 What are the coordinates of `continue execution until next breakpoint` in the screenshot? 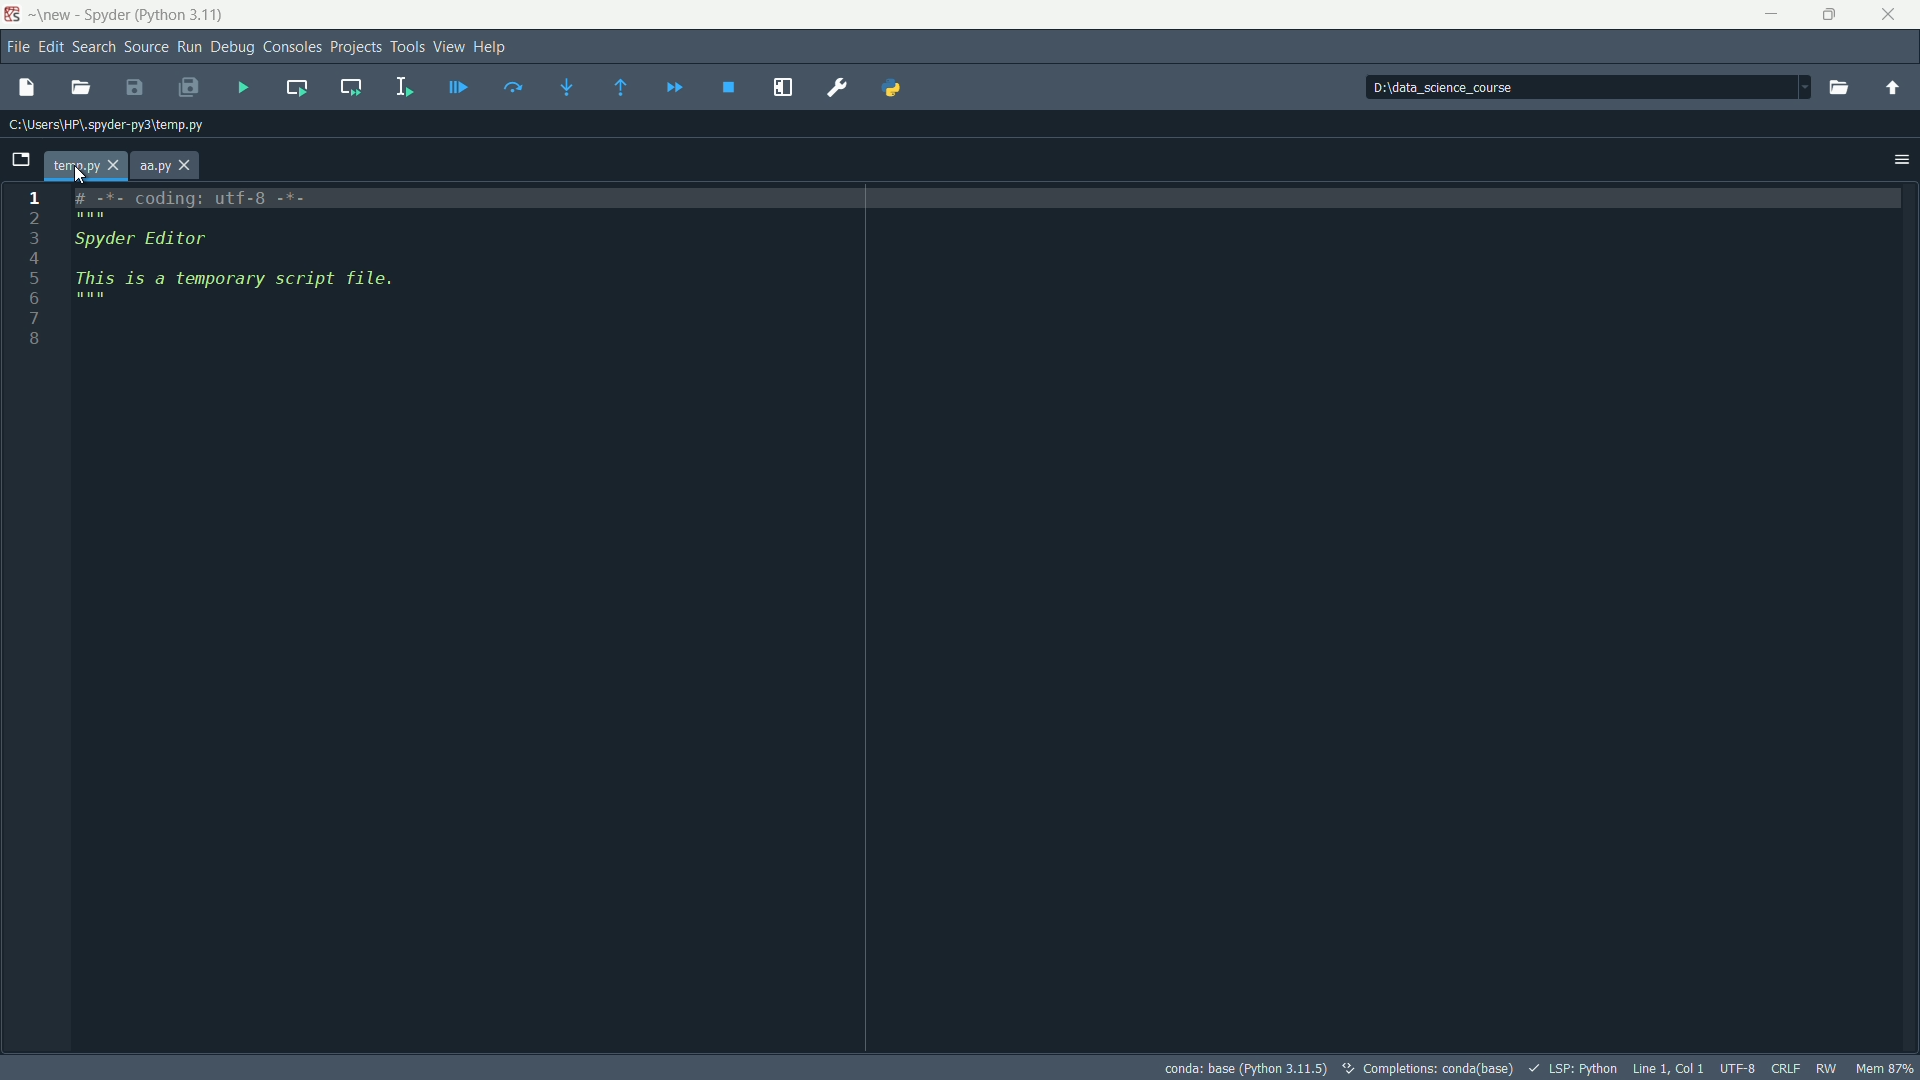 It's located at (679, 86).